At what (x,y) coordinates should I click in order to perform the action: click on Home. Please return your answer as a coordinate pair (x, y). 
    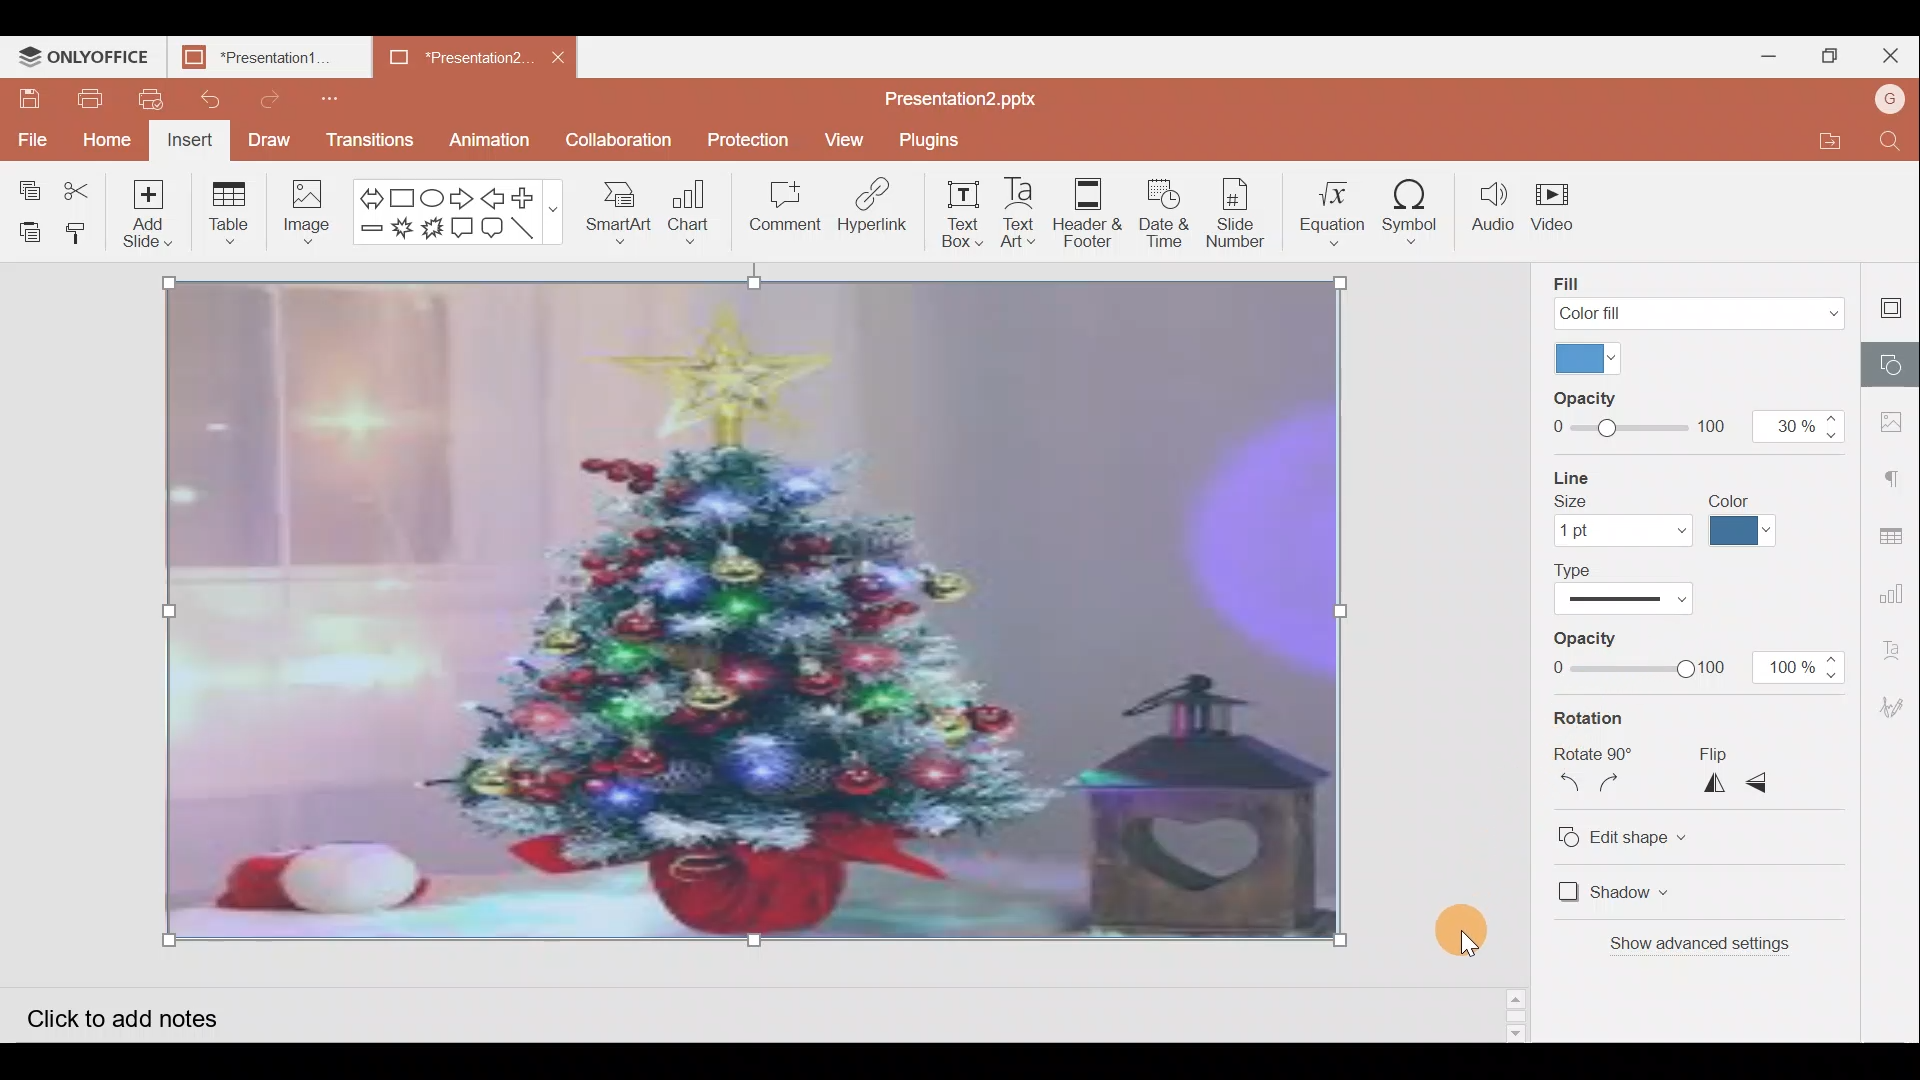
    Looking at the image, I should click on (108, 138).